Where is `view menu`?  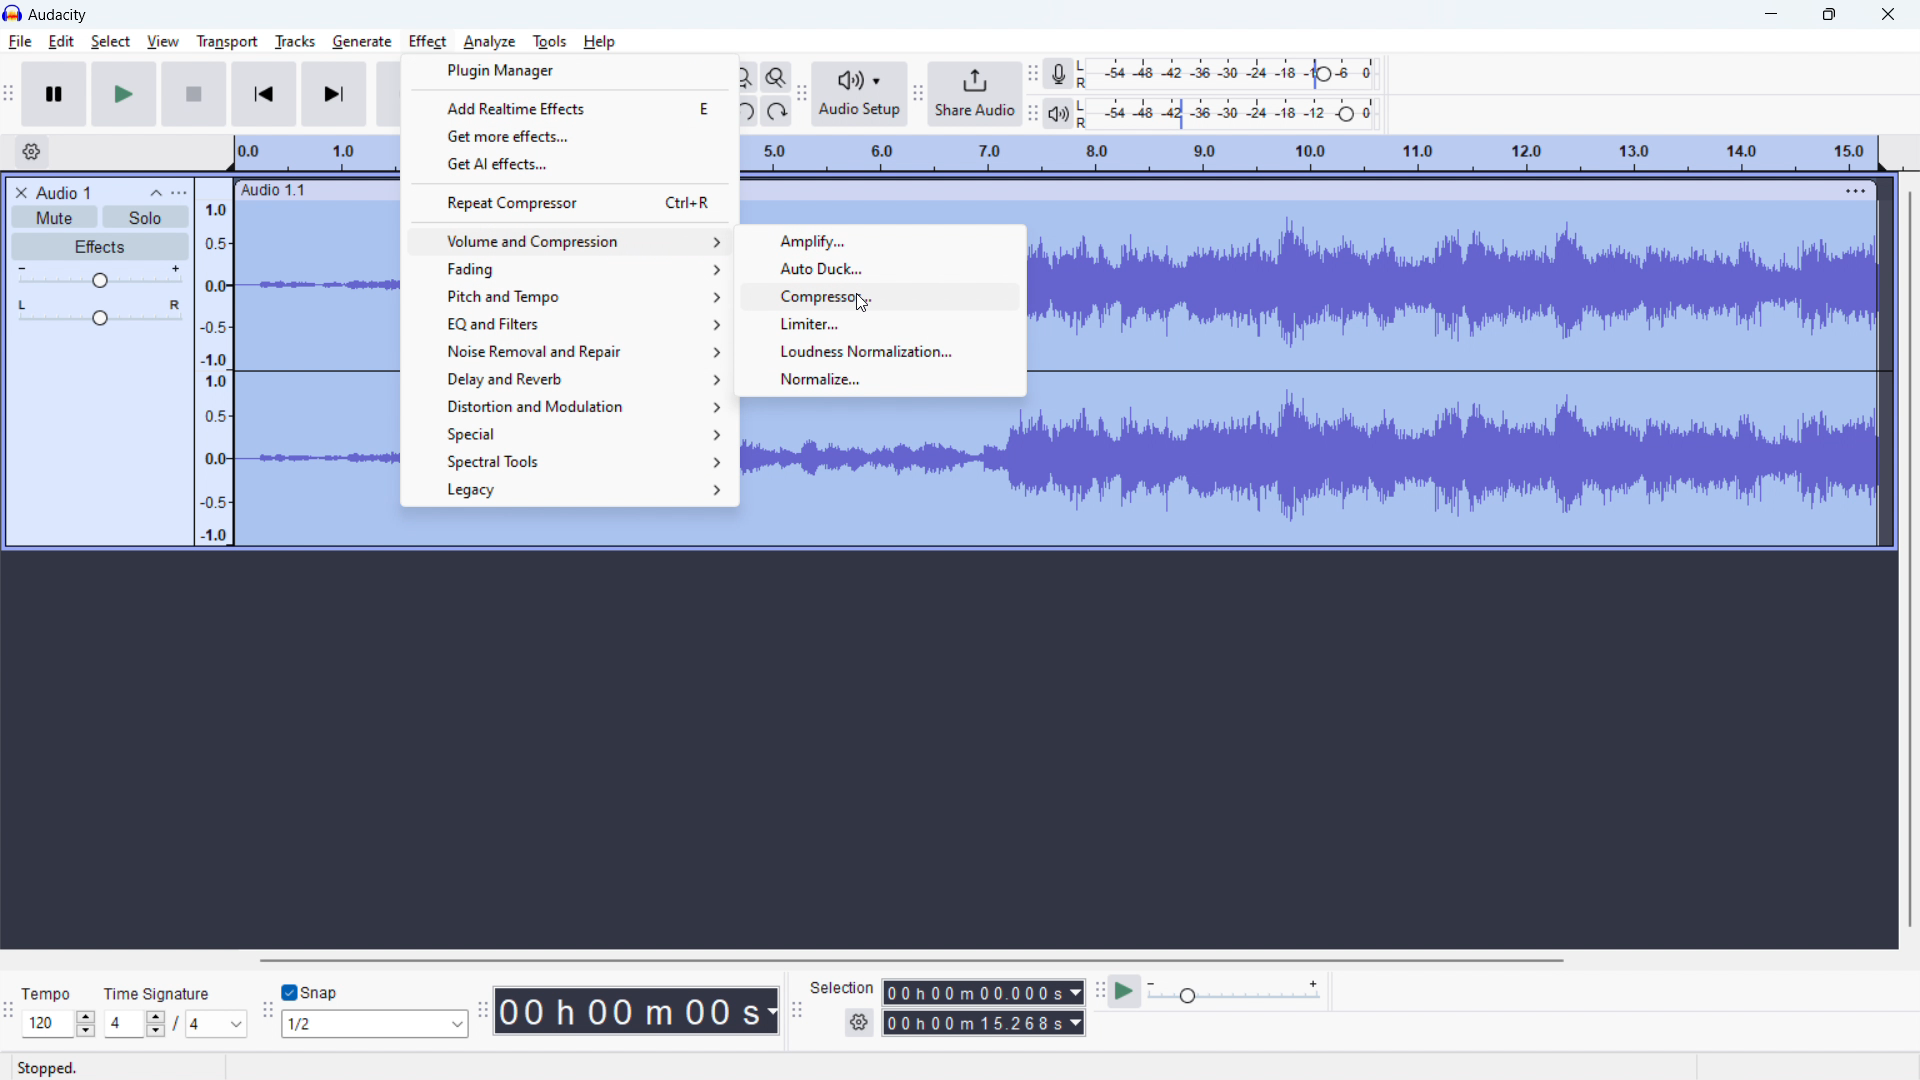
view menu is located at coordinates (178, 192).